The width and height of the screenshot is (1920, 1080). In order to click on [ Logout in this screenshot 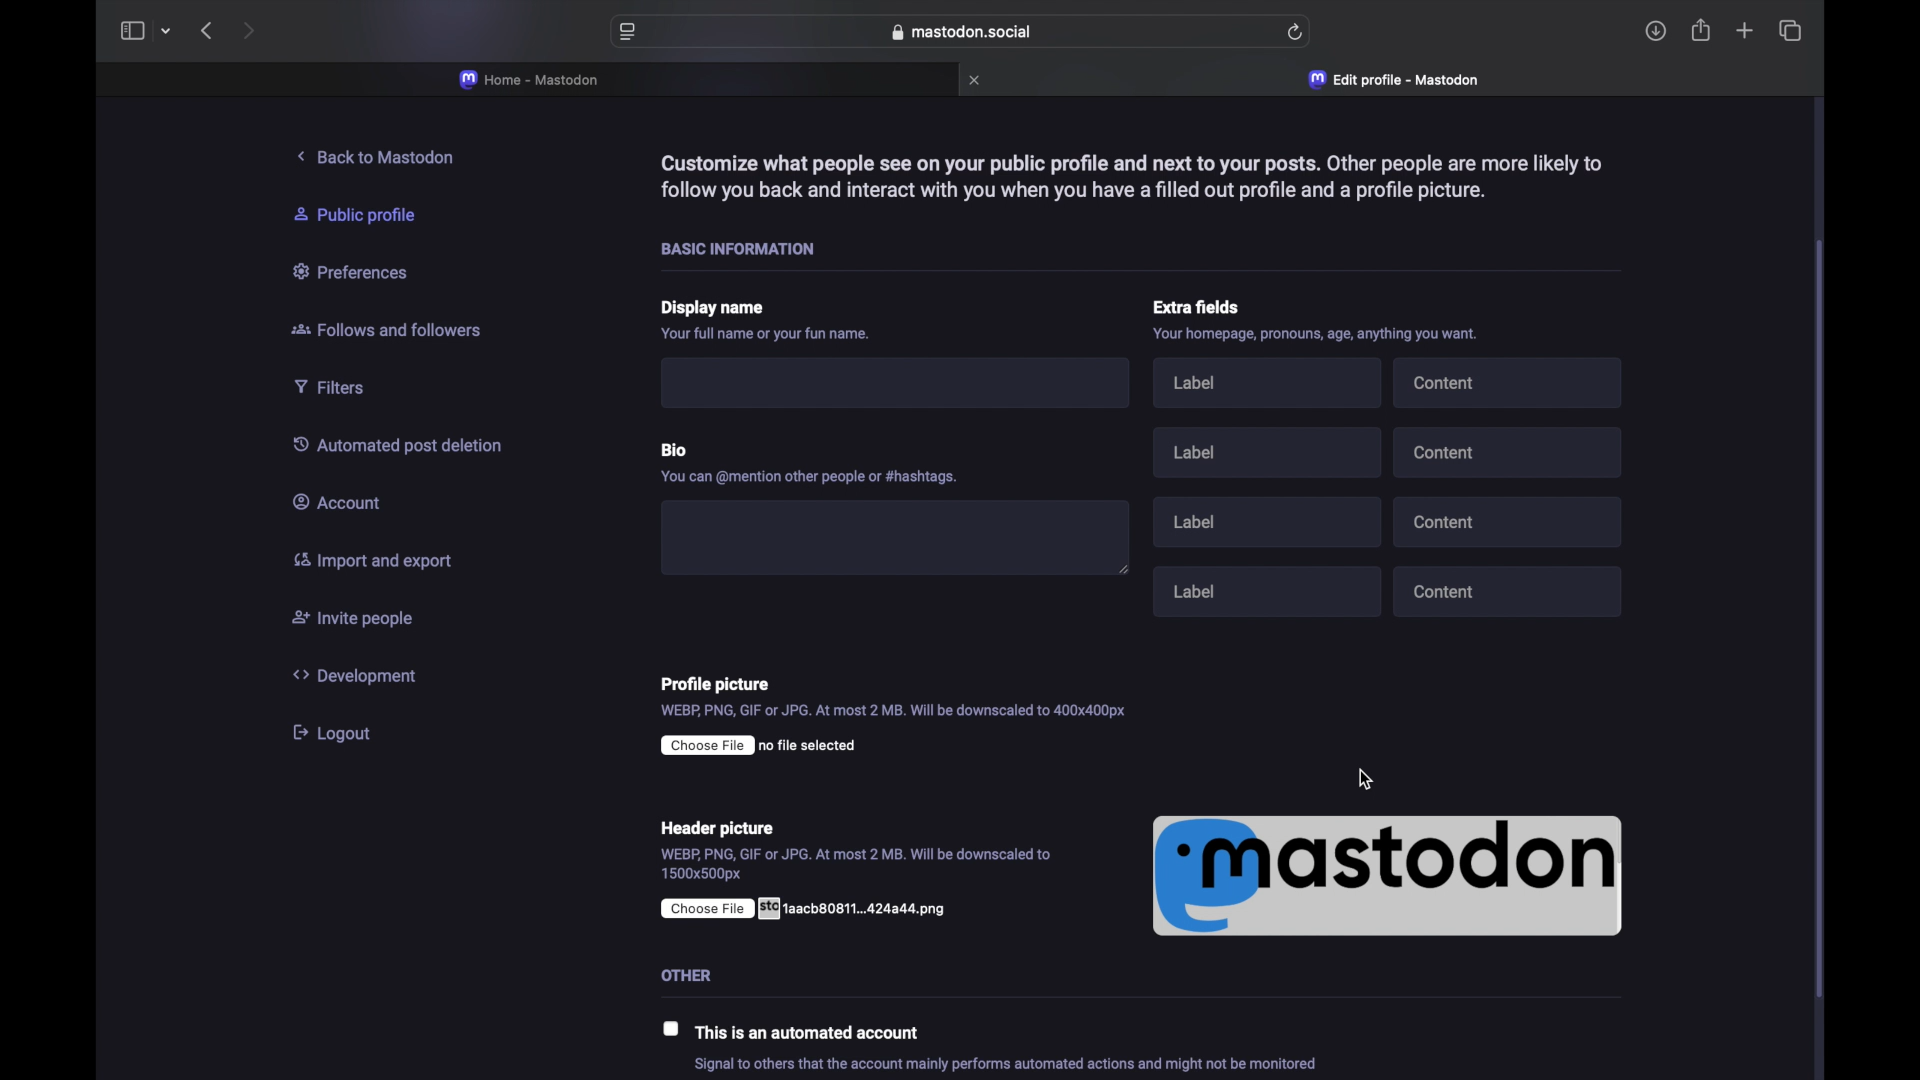, I will do `click(340, 732)`.